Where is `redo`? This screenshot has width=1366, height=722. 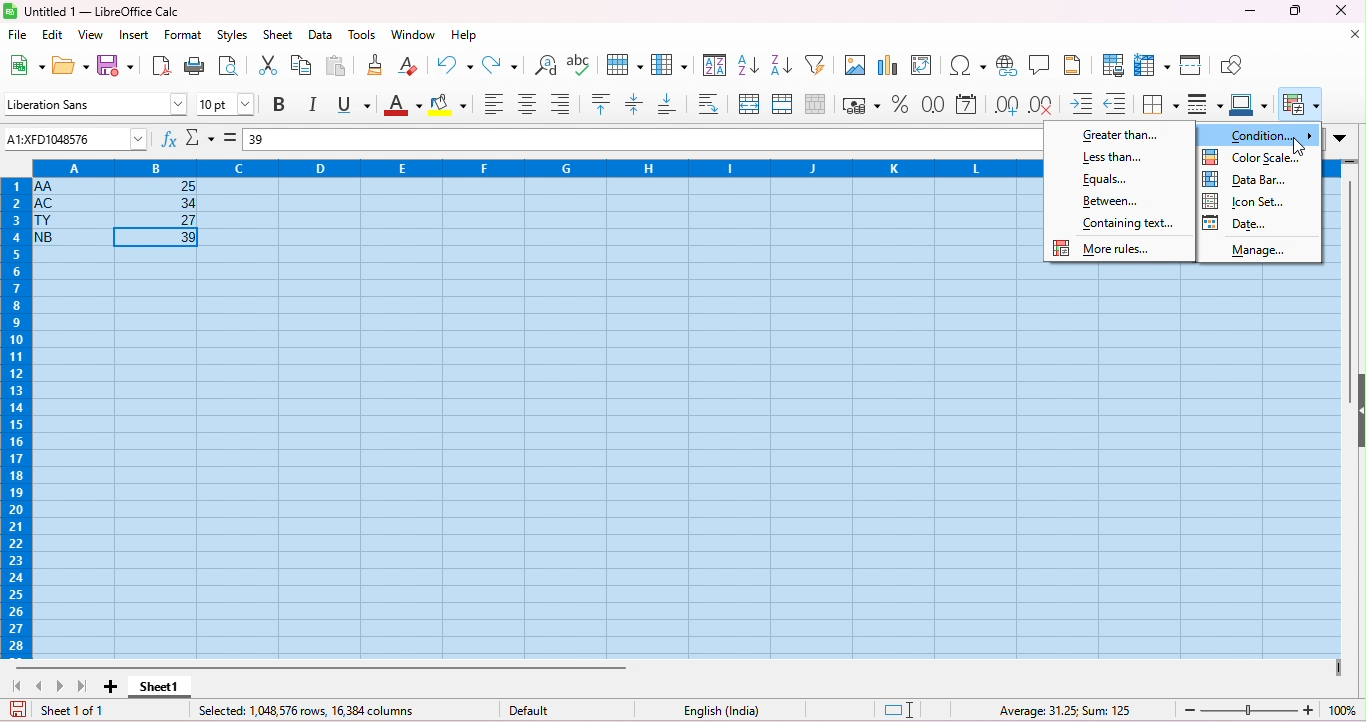
redo is located at coordinates (503, 64).